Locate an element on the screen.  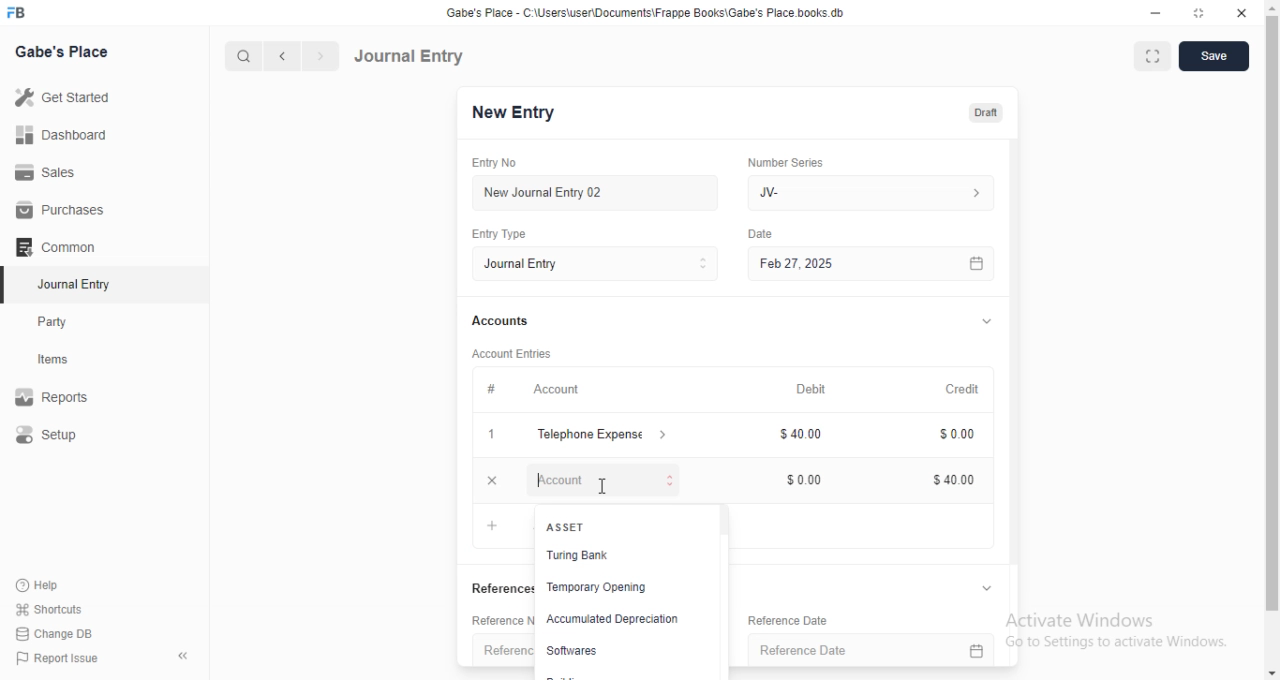
1 is located at coordinates (499, 435).